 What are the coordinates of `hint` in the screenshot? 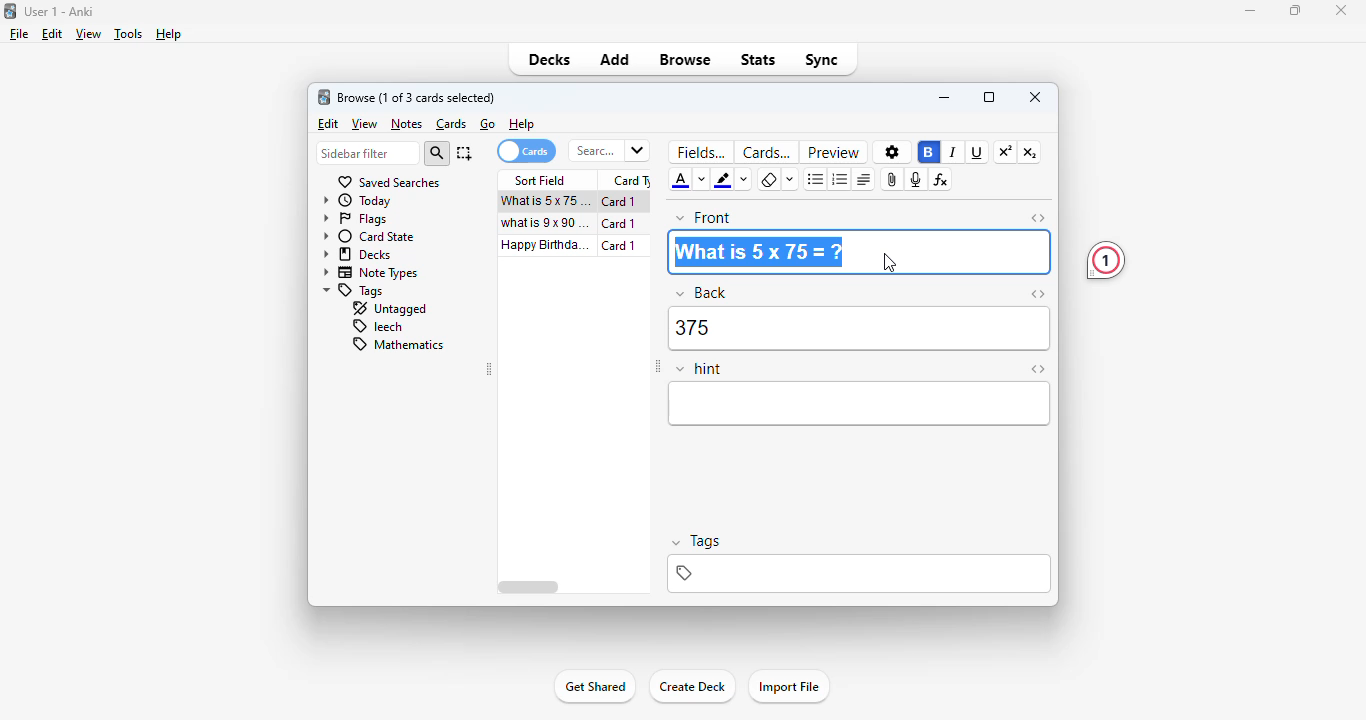 It's located at (699, 370).